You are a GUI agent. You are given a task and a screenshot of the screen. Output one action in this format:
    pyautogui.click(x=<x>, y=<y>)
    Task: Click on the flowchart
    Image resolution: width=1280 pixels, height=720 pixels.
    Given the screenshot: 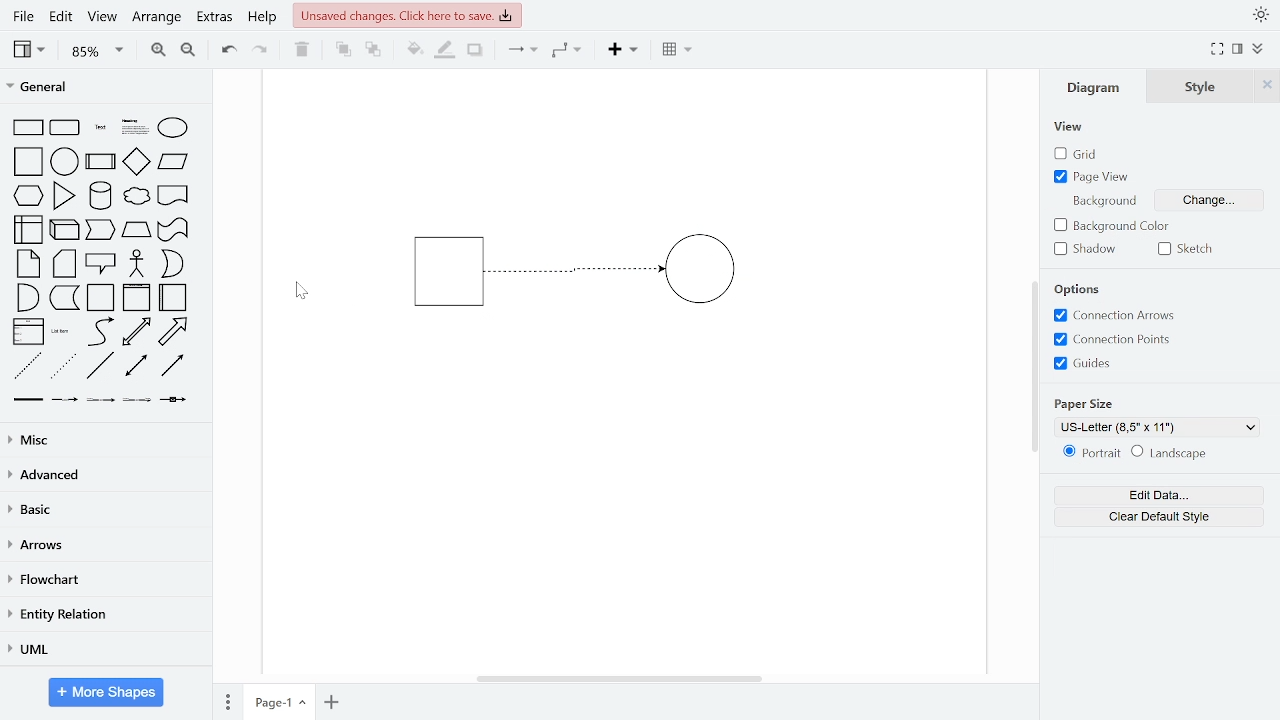 What is the action you would take?
    pyautogui.click(x=102, y=581)
    